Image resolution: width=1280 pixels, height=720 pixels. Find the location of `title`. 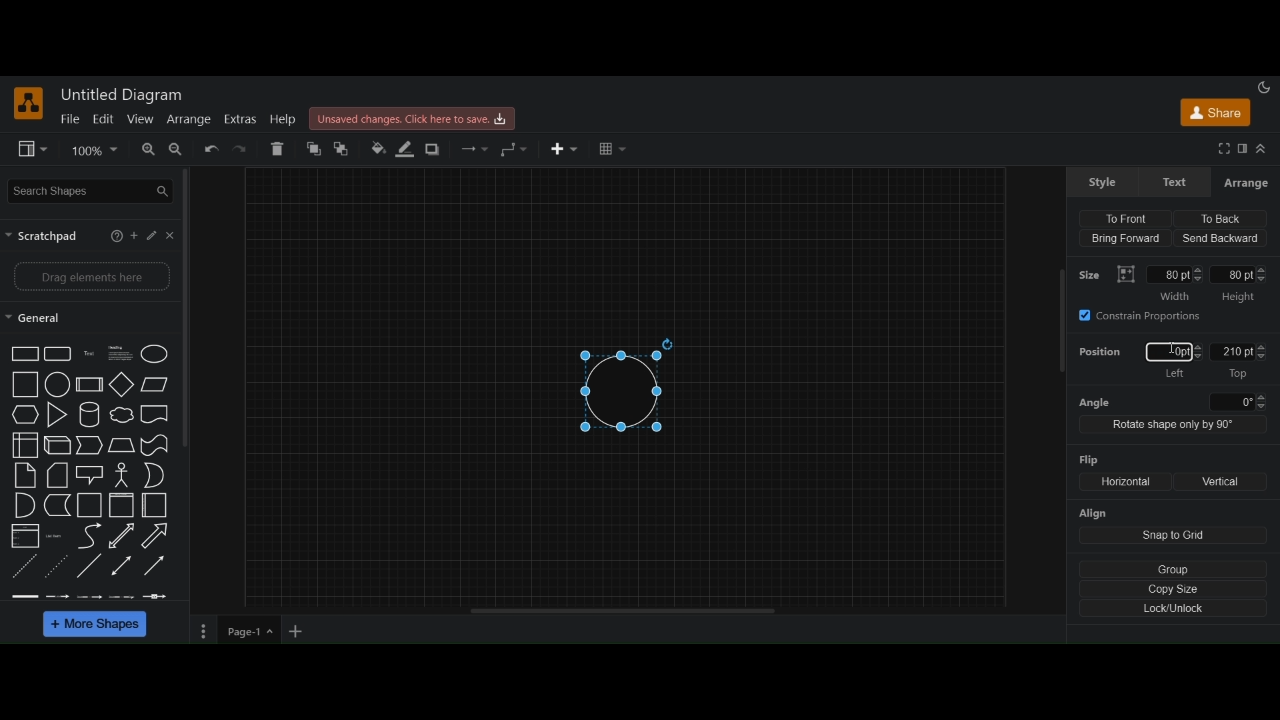

title is located at coordinates (125, 95).